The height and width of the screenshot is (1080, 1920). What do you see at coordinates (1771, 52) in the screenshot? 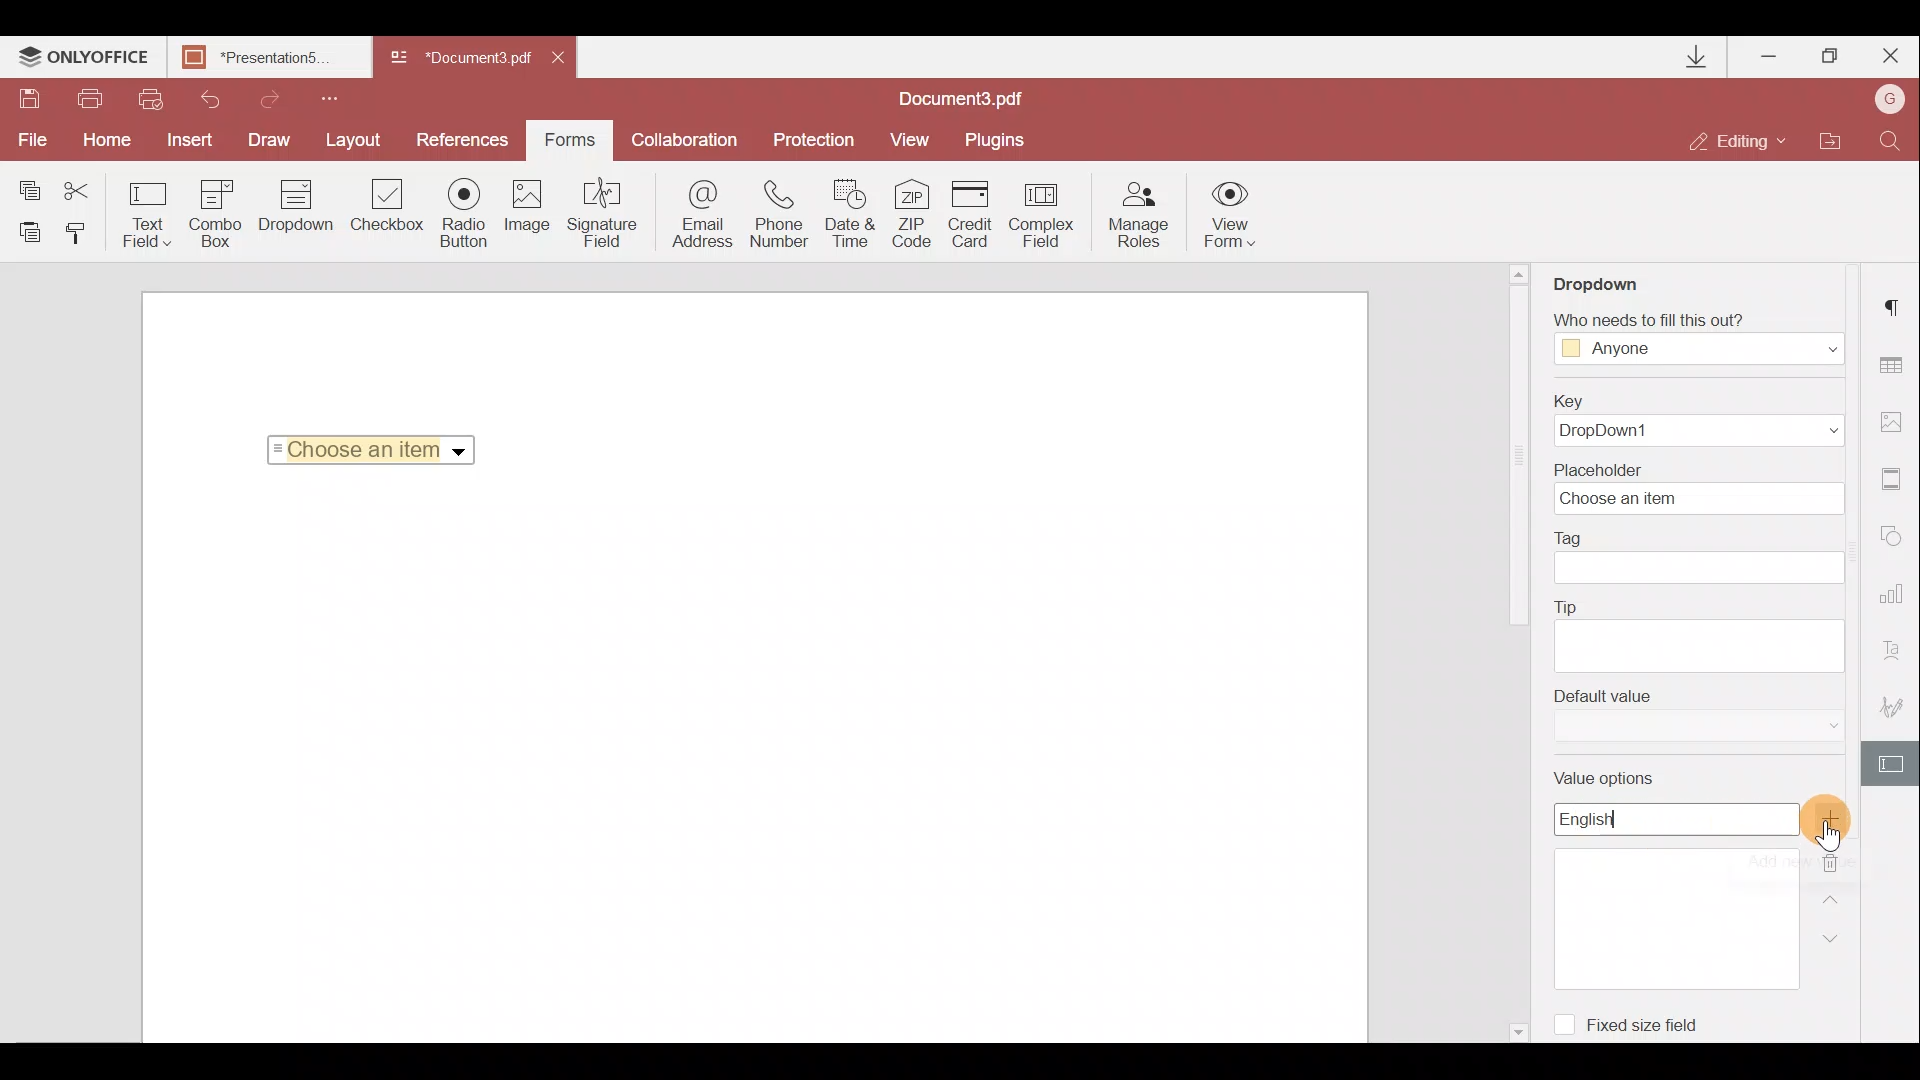
I see `Minimize` at bounding box center [1771, 52].